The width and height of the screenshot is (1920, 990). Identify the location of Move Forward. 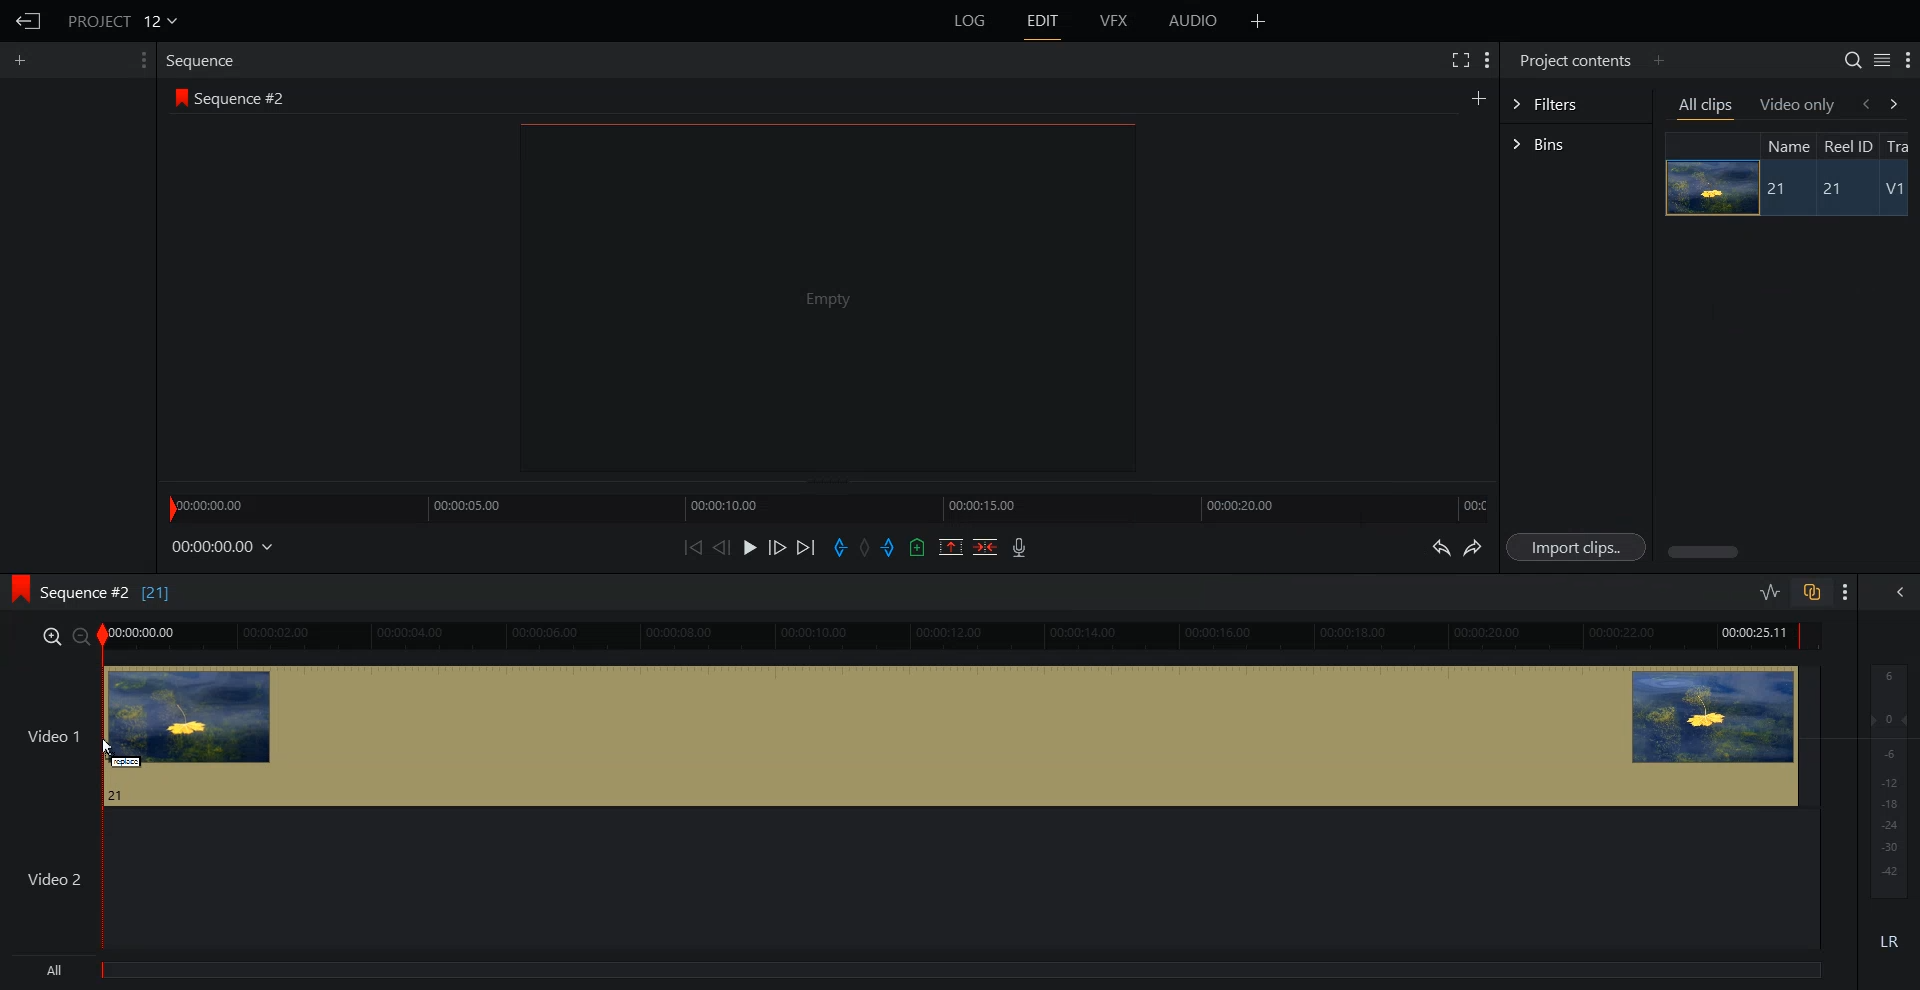
(805, 547).